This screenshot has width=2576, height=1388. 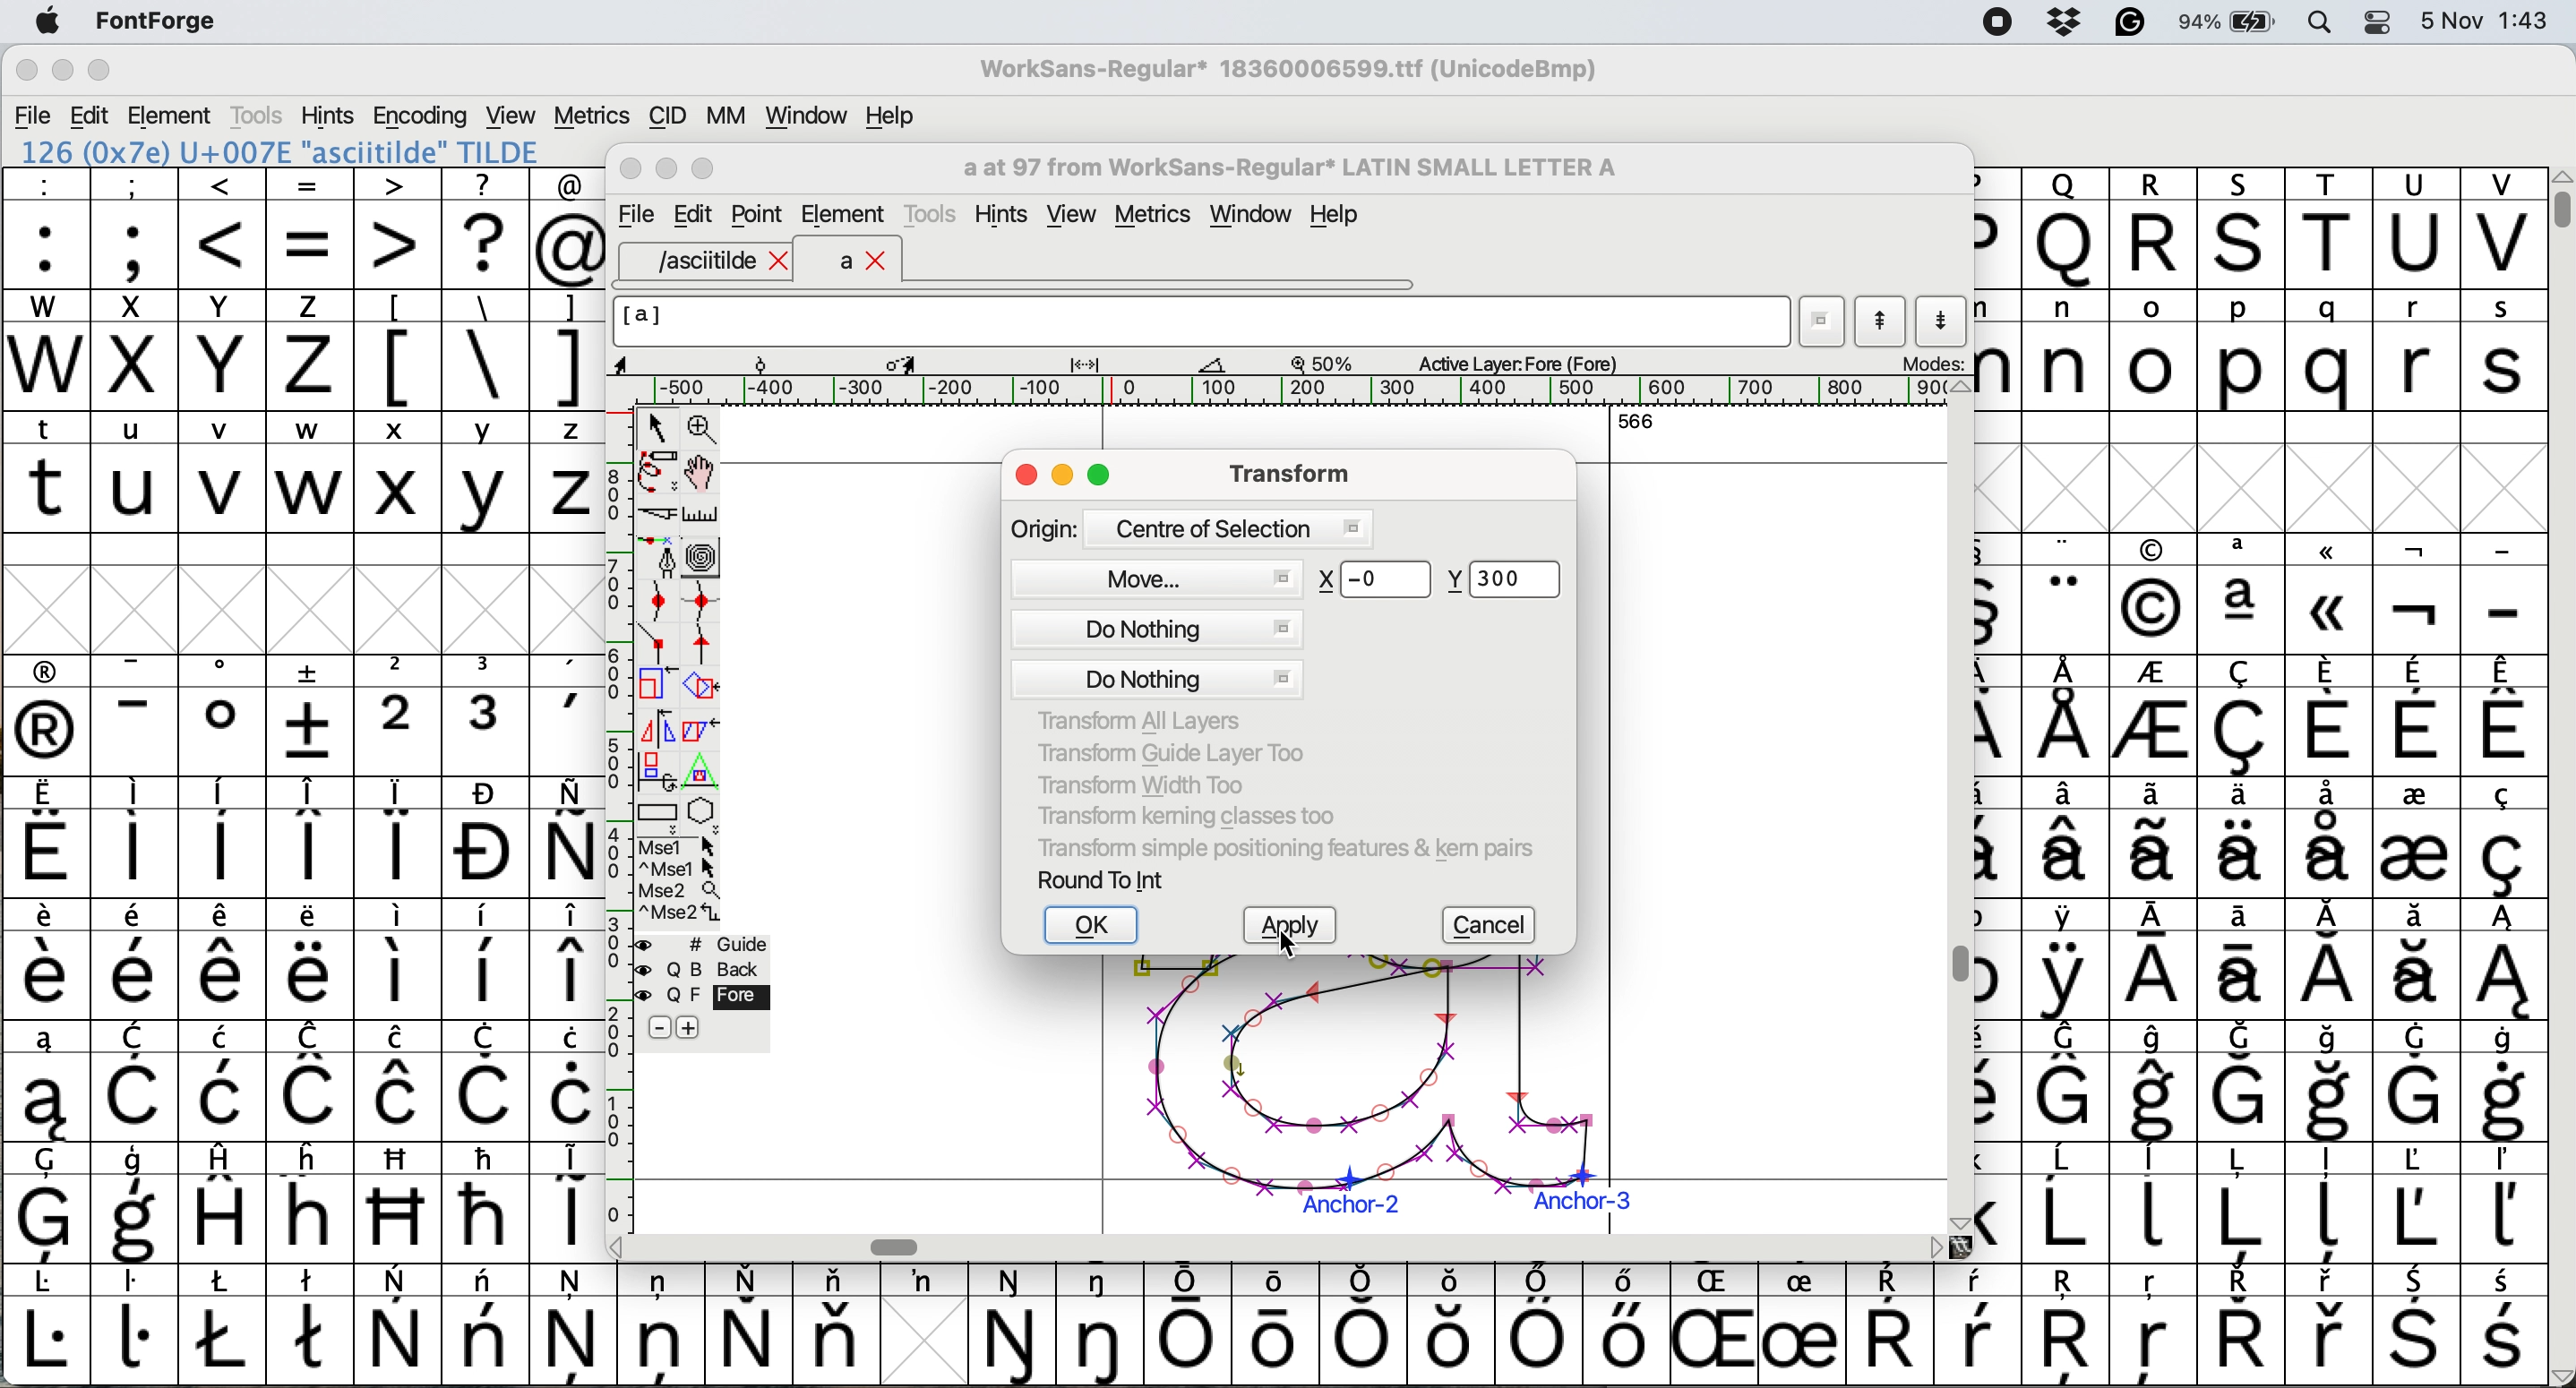 I want to click on symbol, so click(x=2417, y=1080).